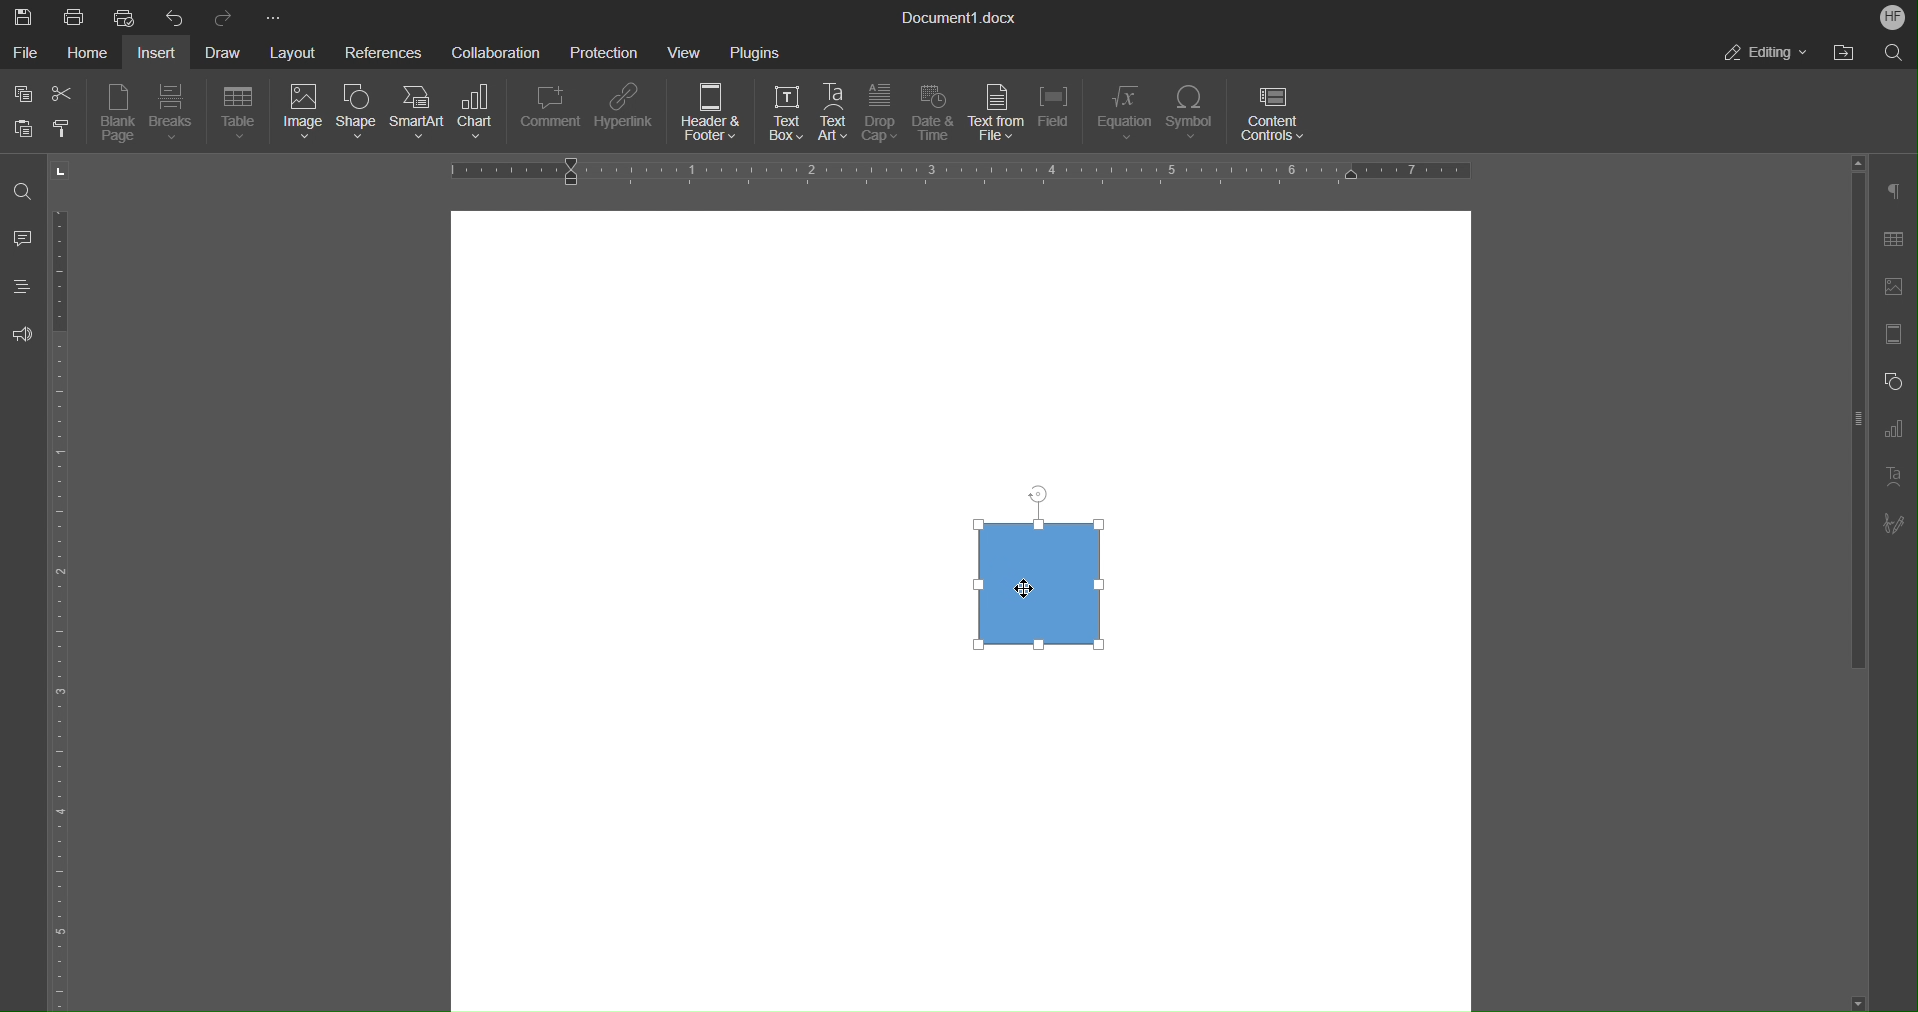 Image resolution: width=1918 pixels, height=1012 pixels. What do you see at coordinates (689, 51) in the screenshot?
I see `View` at bounding box center [689, 51].